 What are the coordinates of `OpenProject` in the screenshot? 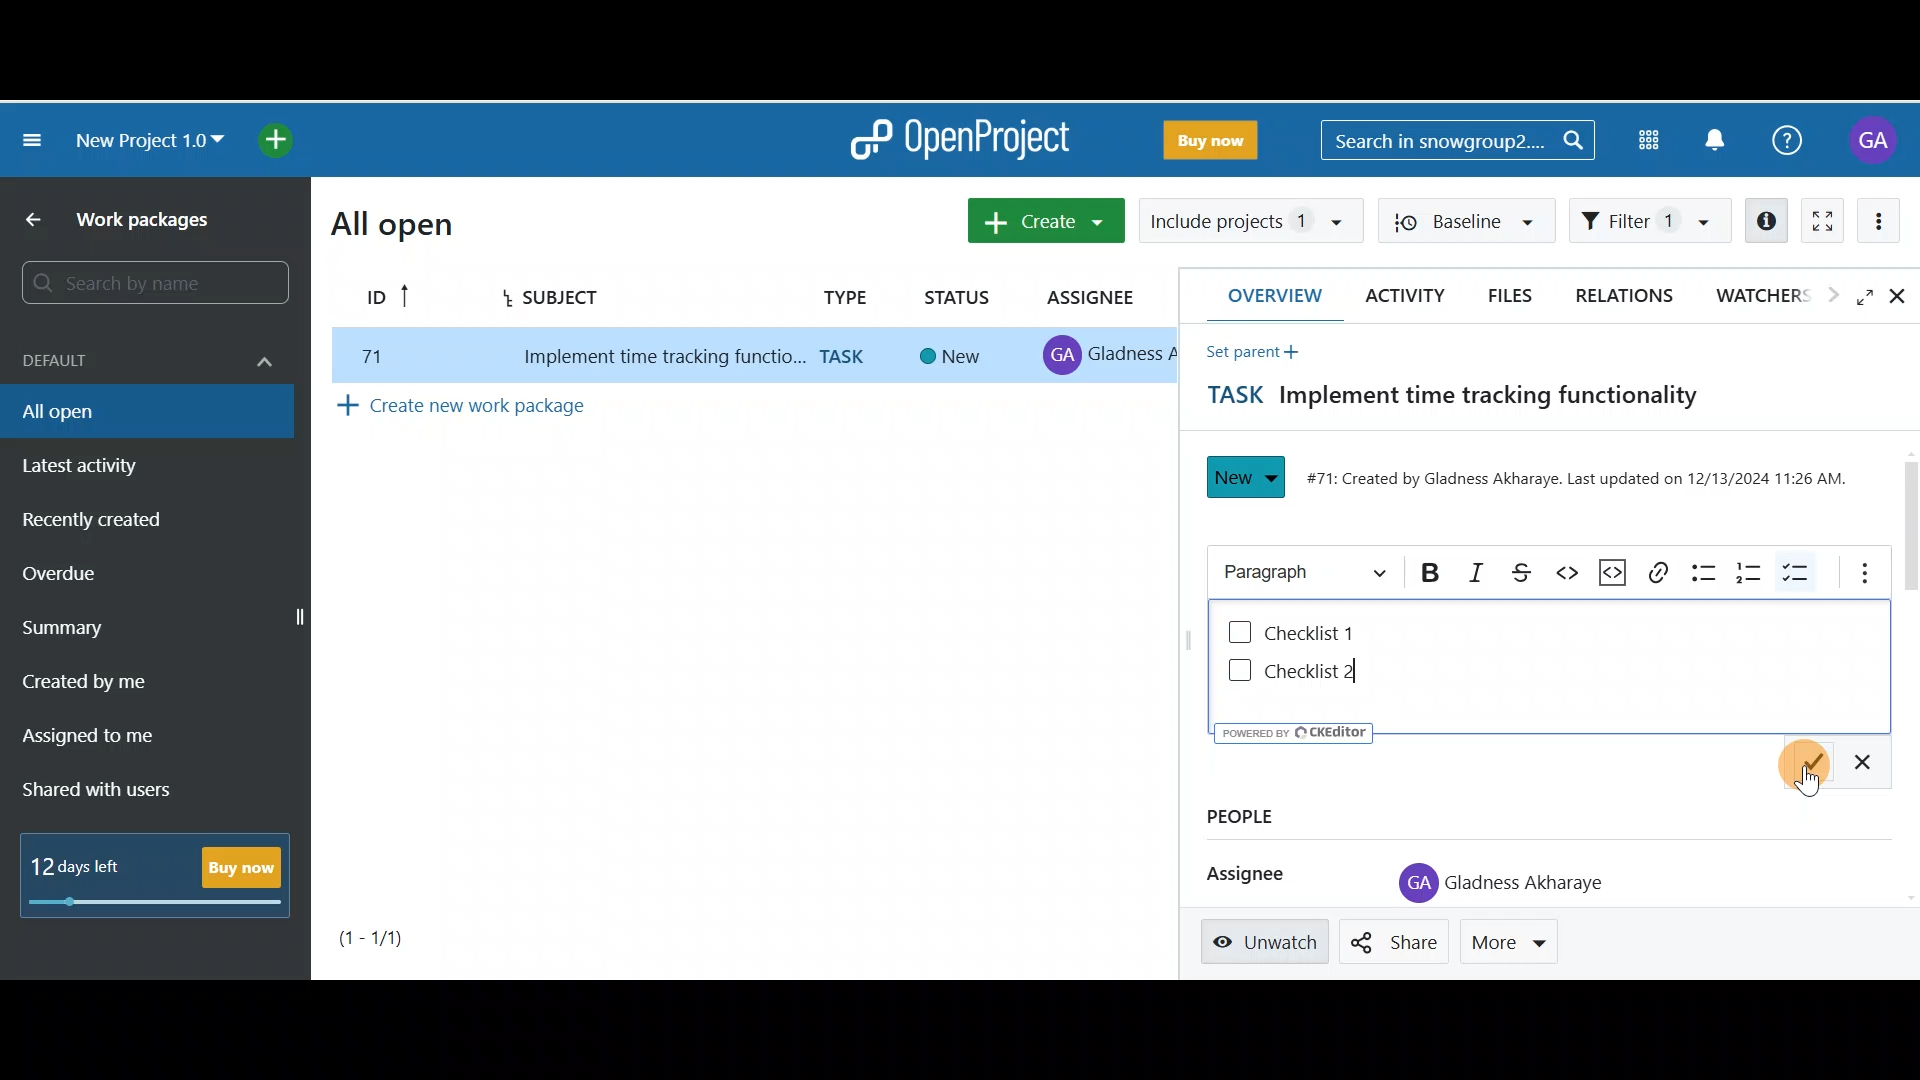 It's located at (958, 140).